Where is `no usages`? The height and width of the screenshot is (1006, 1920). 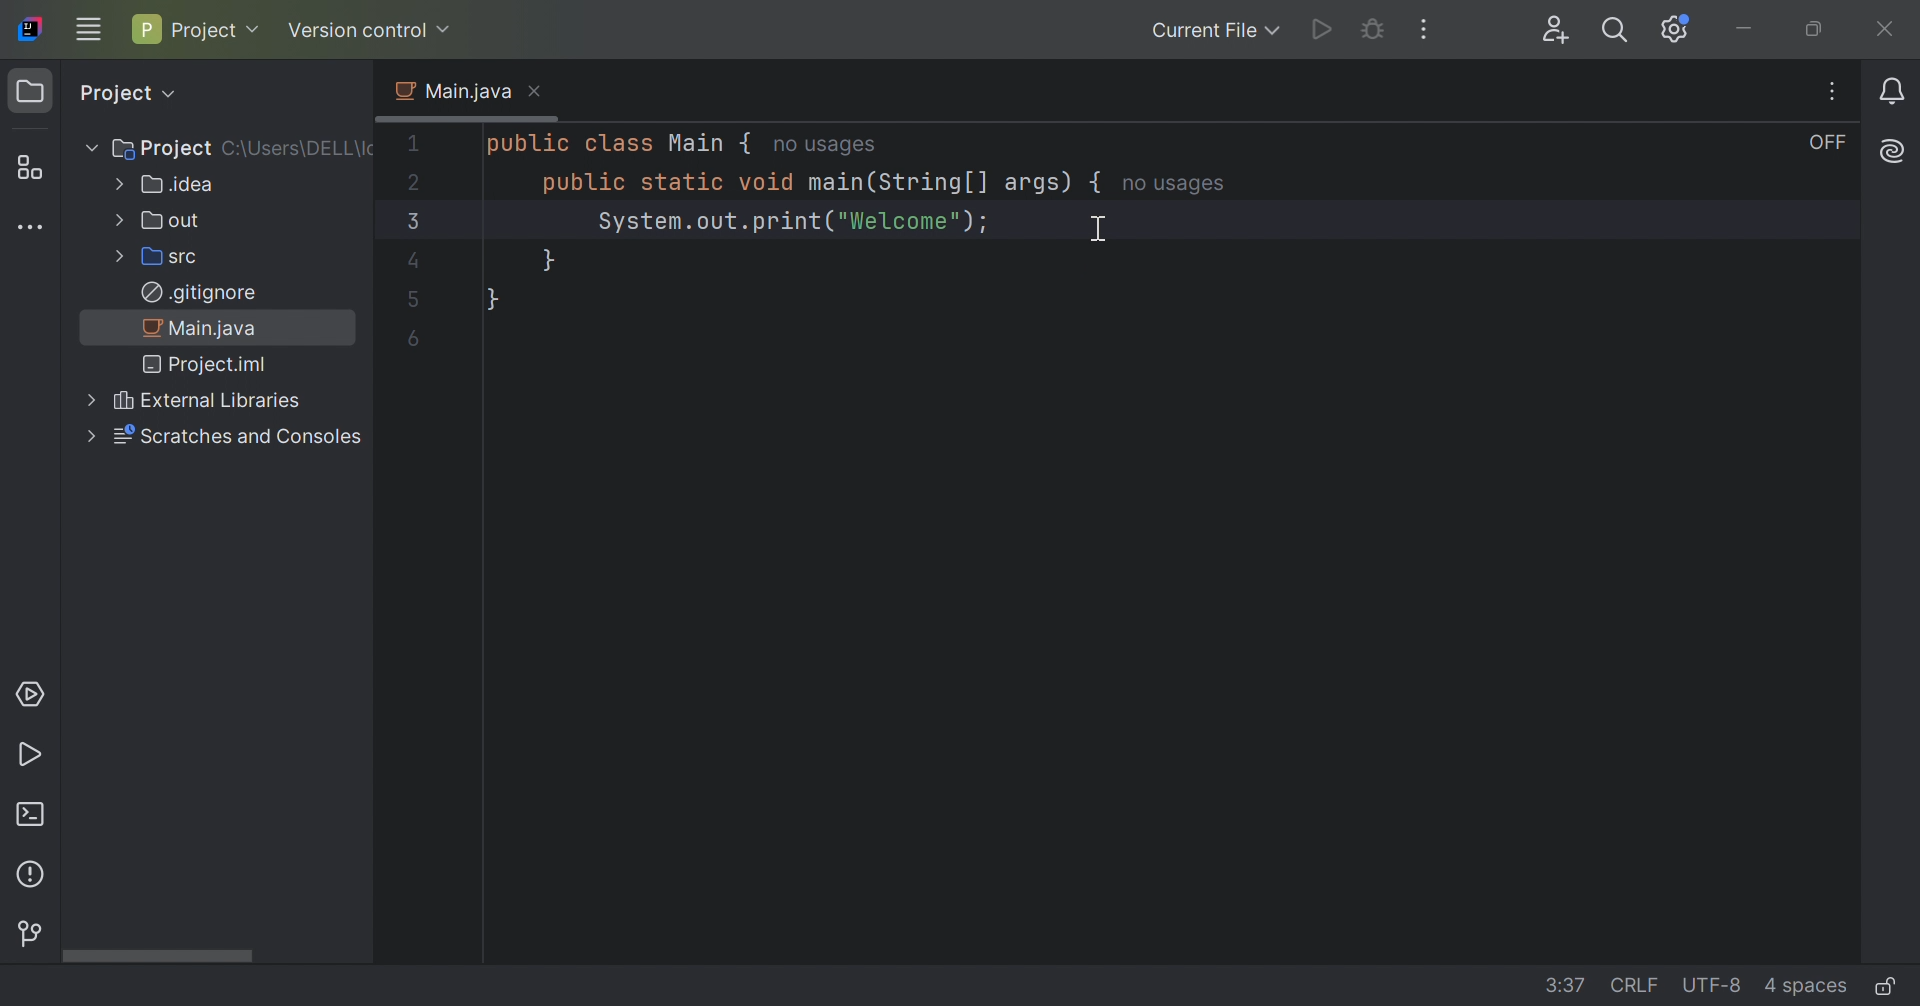
no usages is located at coordinates (1176, 185).